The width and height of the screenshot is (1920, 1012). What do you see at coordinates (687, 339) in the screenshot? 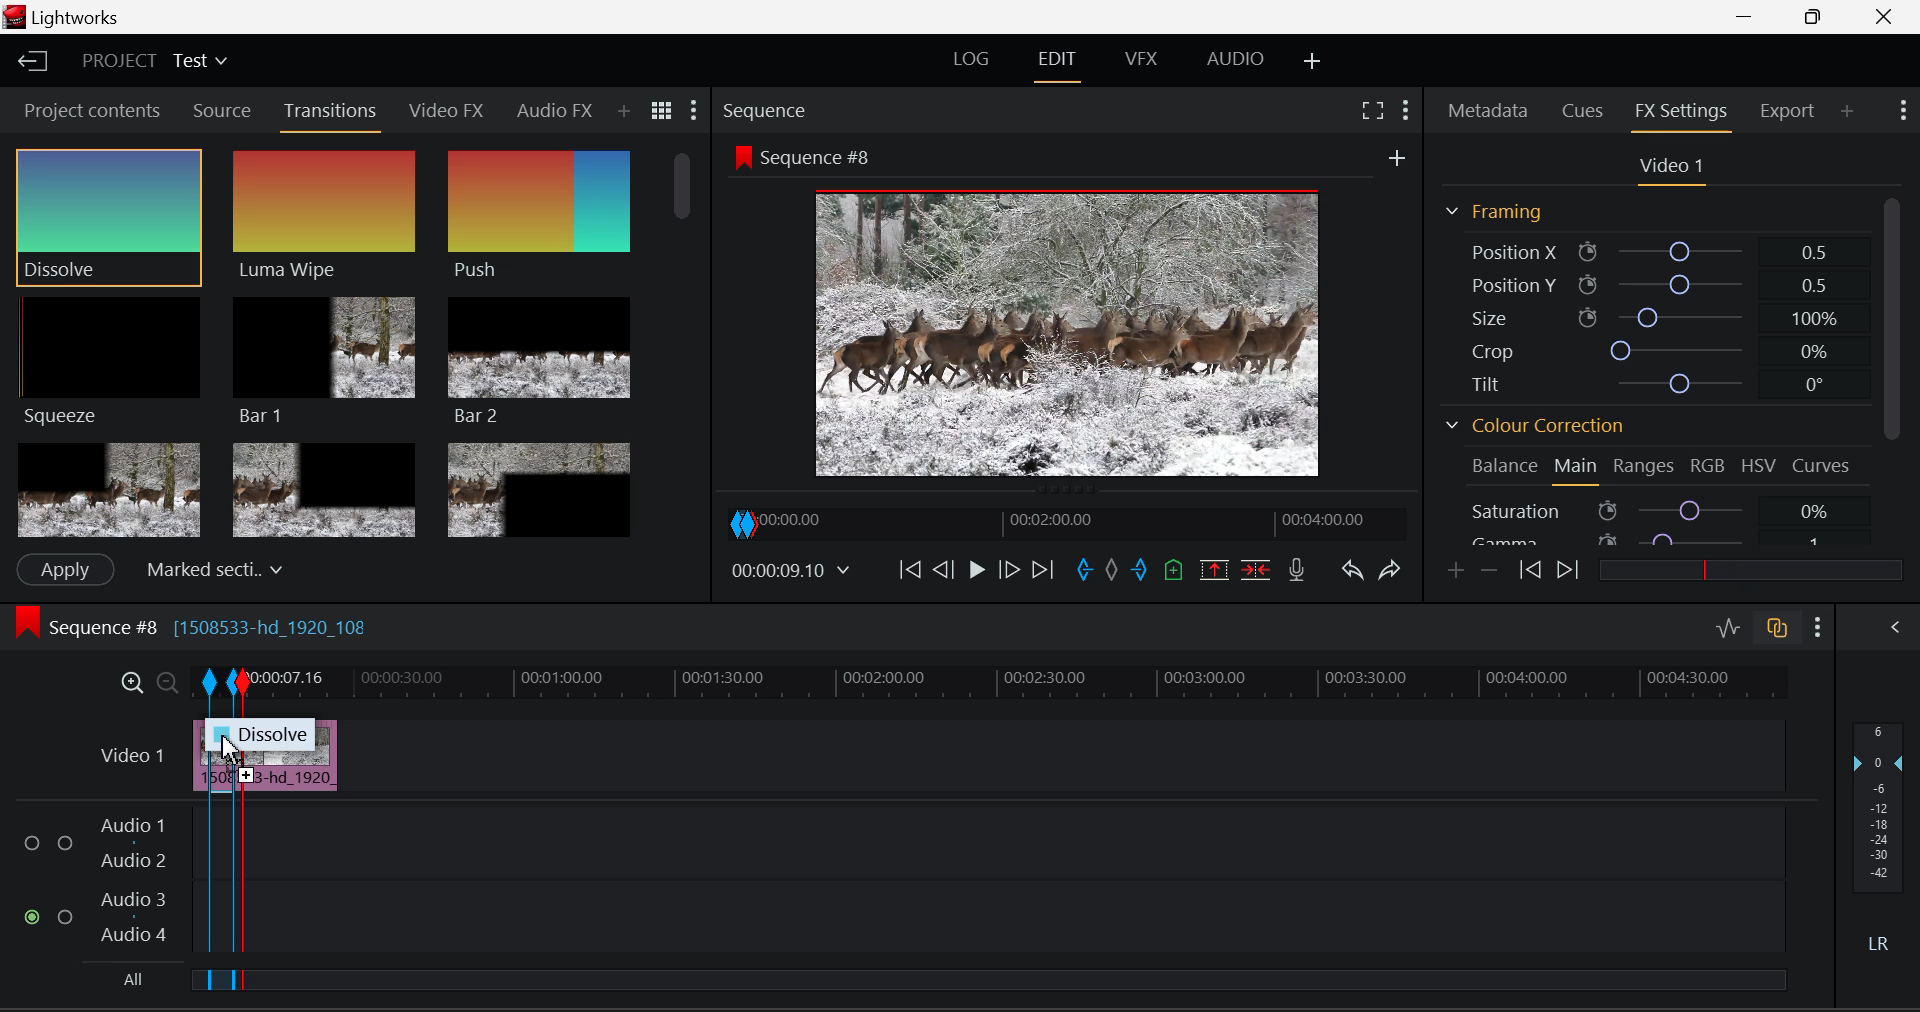
I see `Scroll Bar` at bounding box center [687, 339].